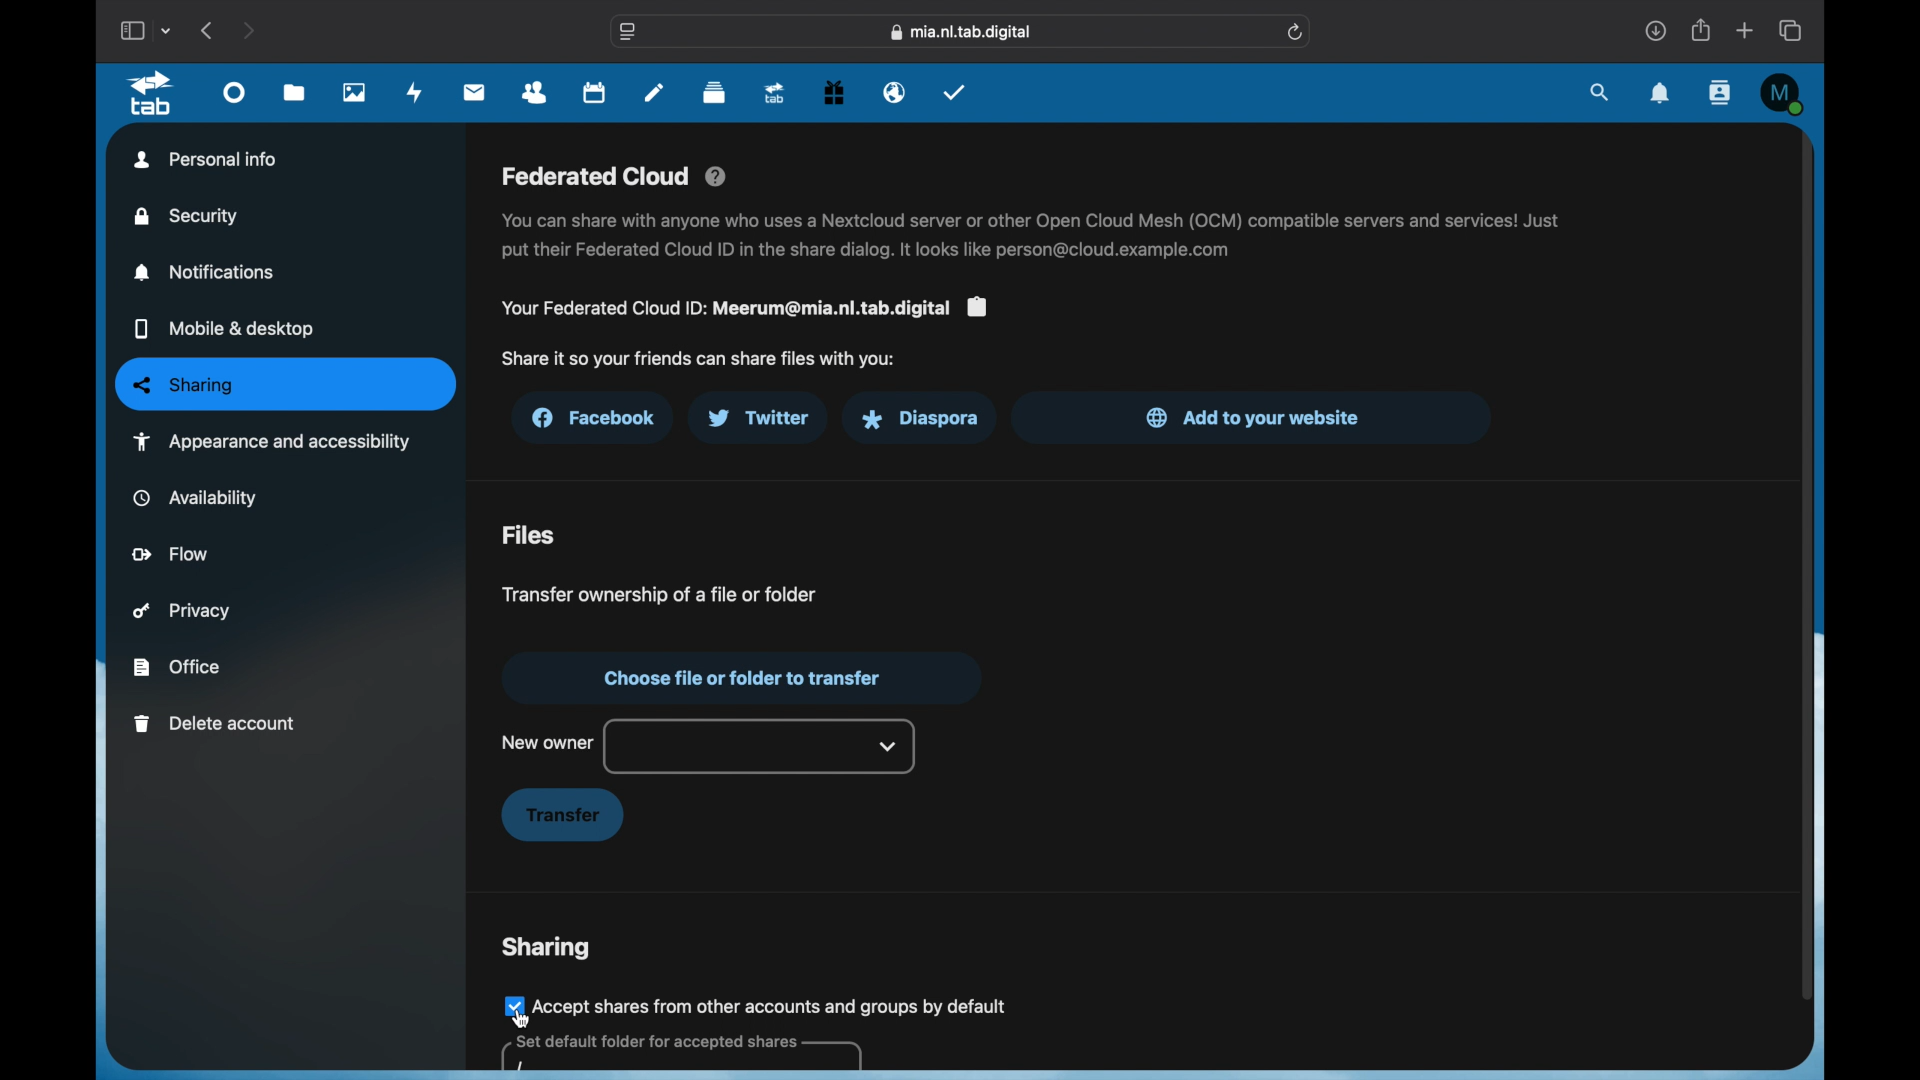 This screenshot has width=1920, height=1080. What do you see at coordinates (1805, 564) in the screenshot?
I see `scroll box` at bounding box center [1805, 564].